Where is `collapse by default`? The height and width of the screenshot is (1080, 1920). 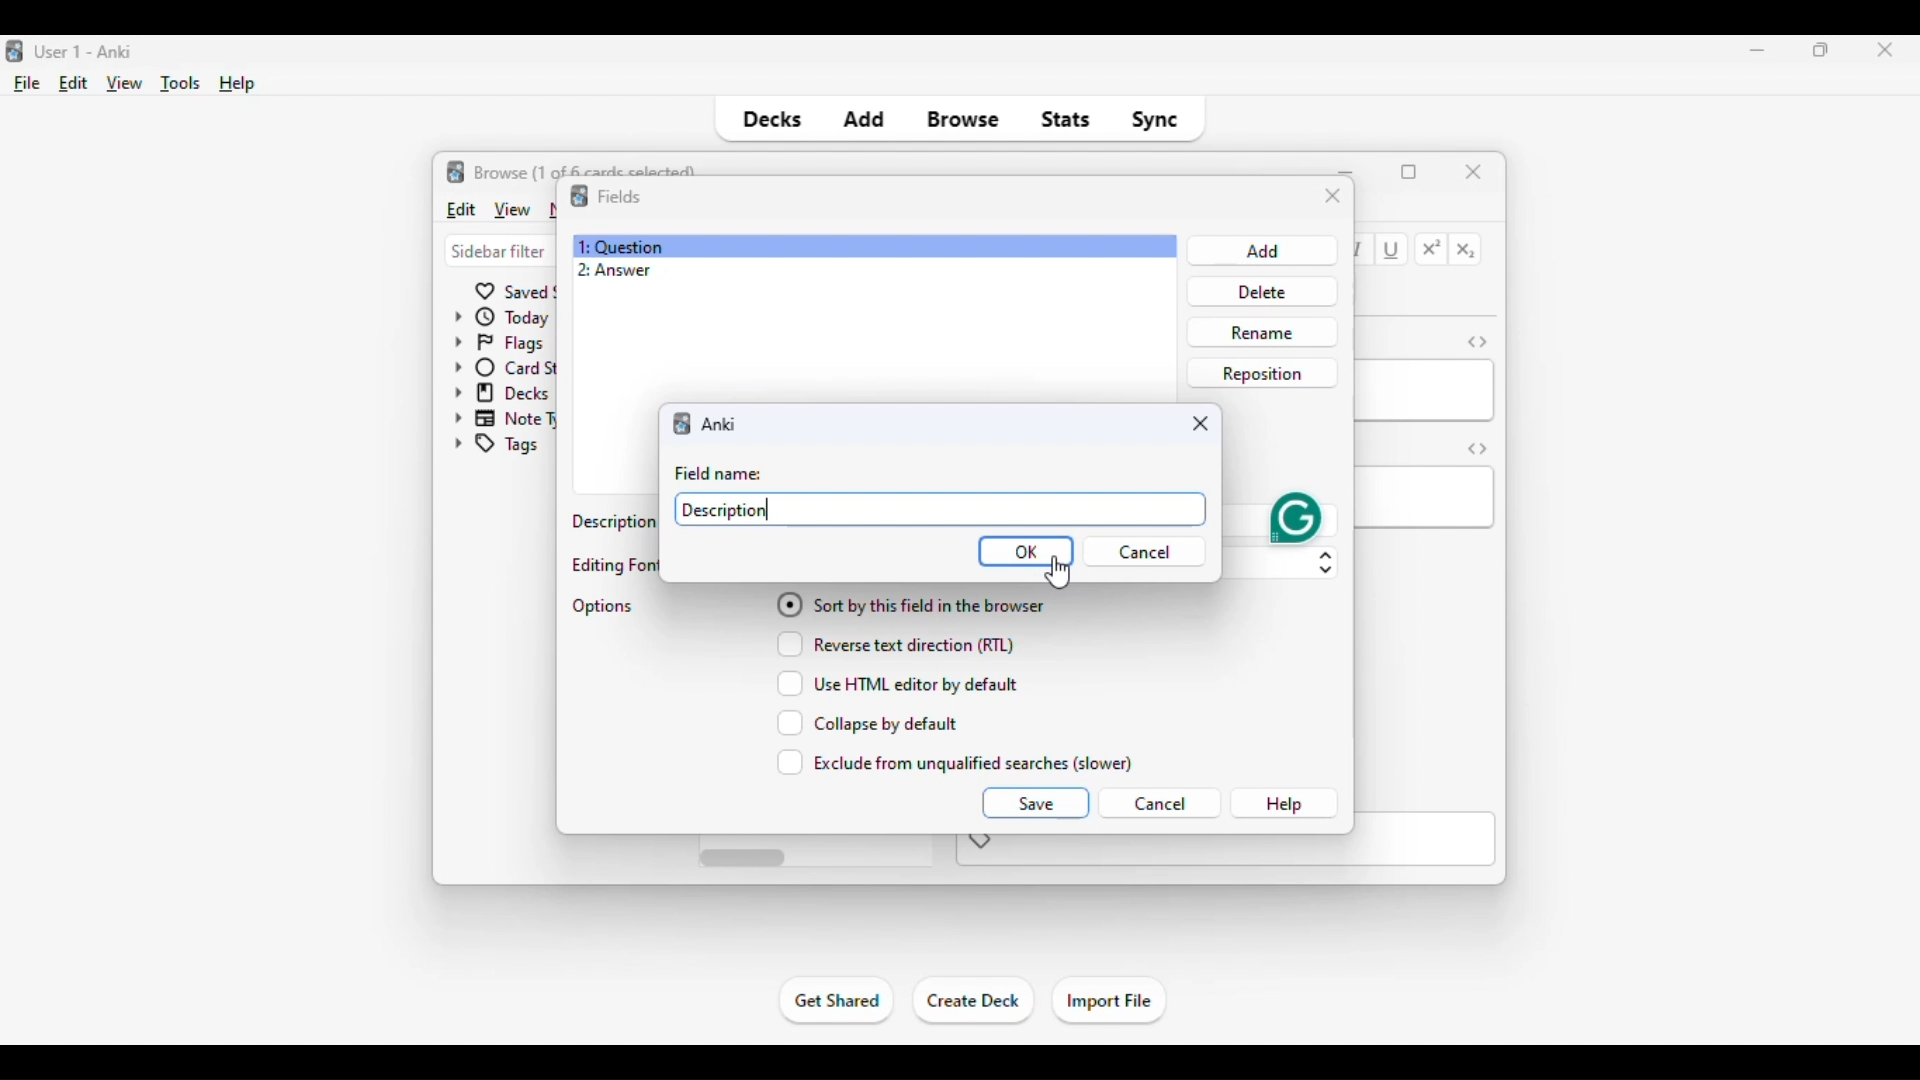 collapse by default is located at coordinates (868, 723).